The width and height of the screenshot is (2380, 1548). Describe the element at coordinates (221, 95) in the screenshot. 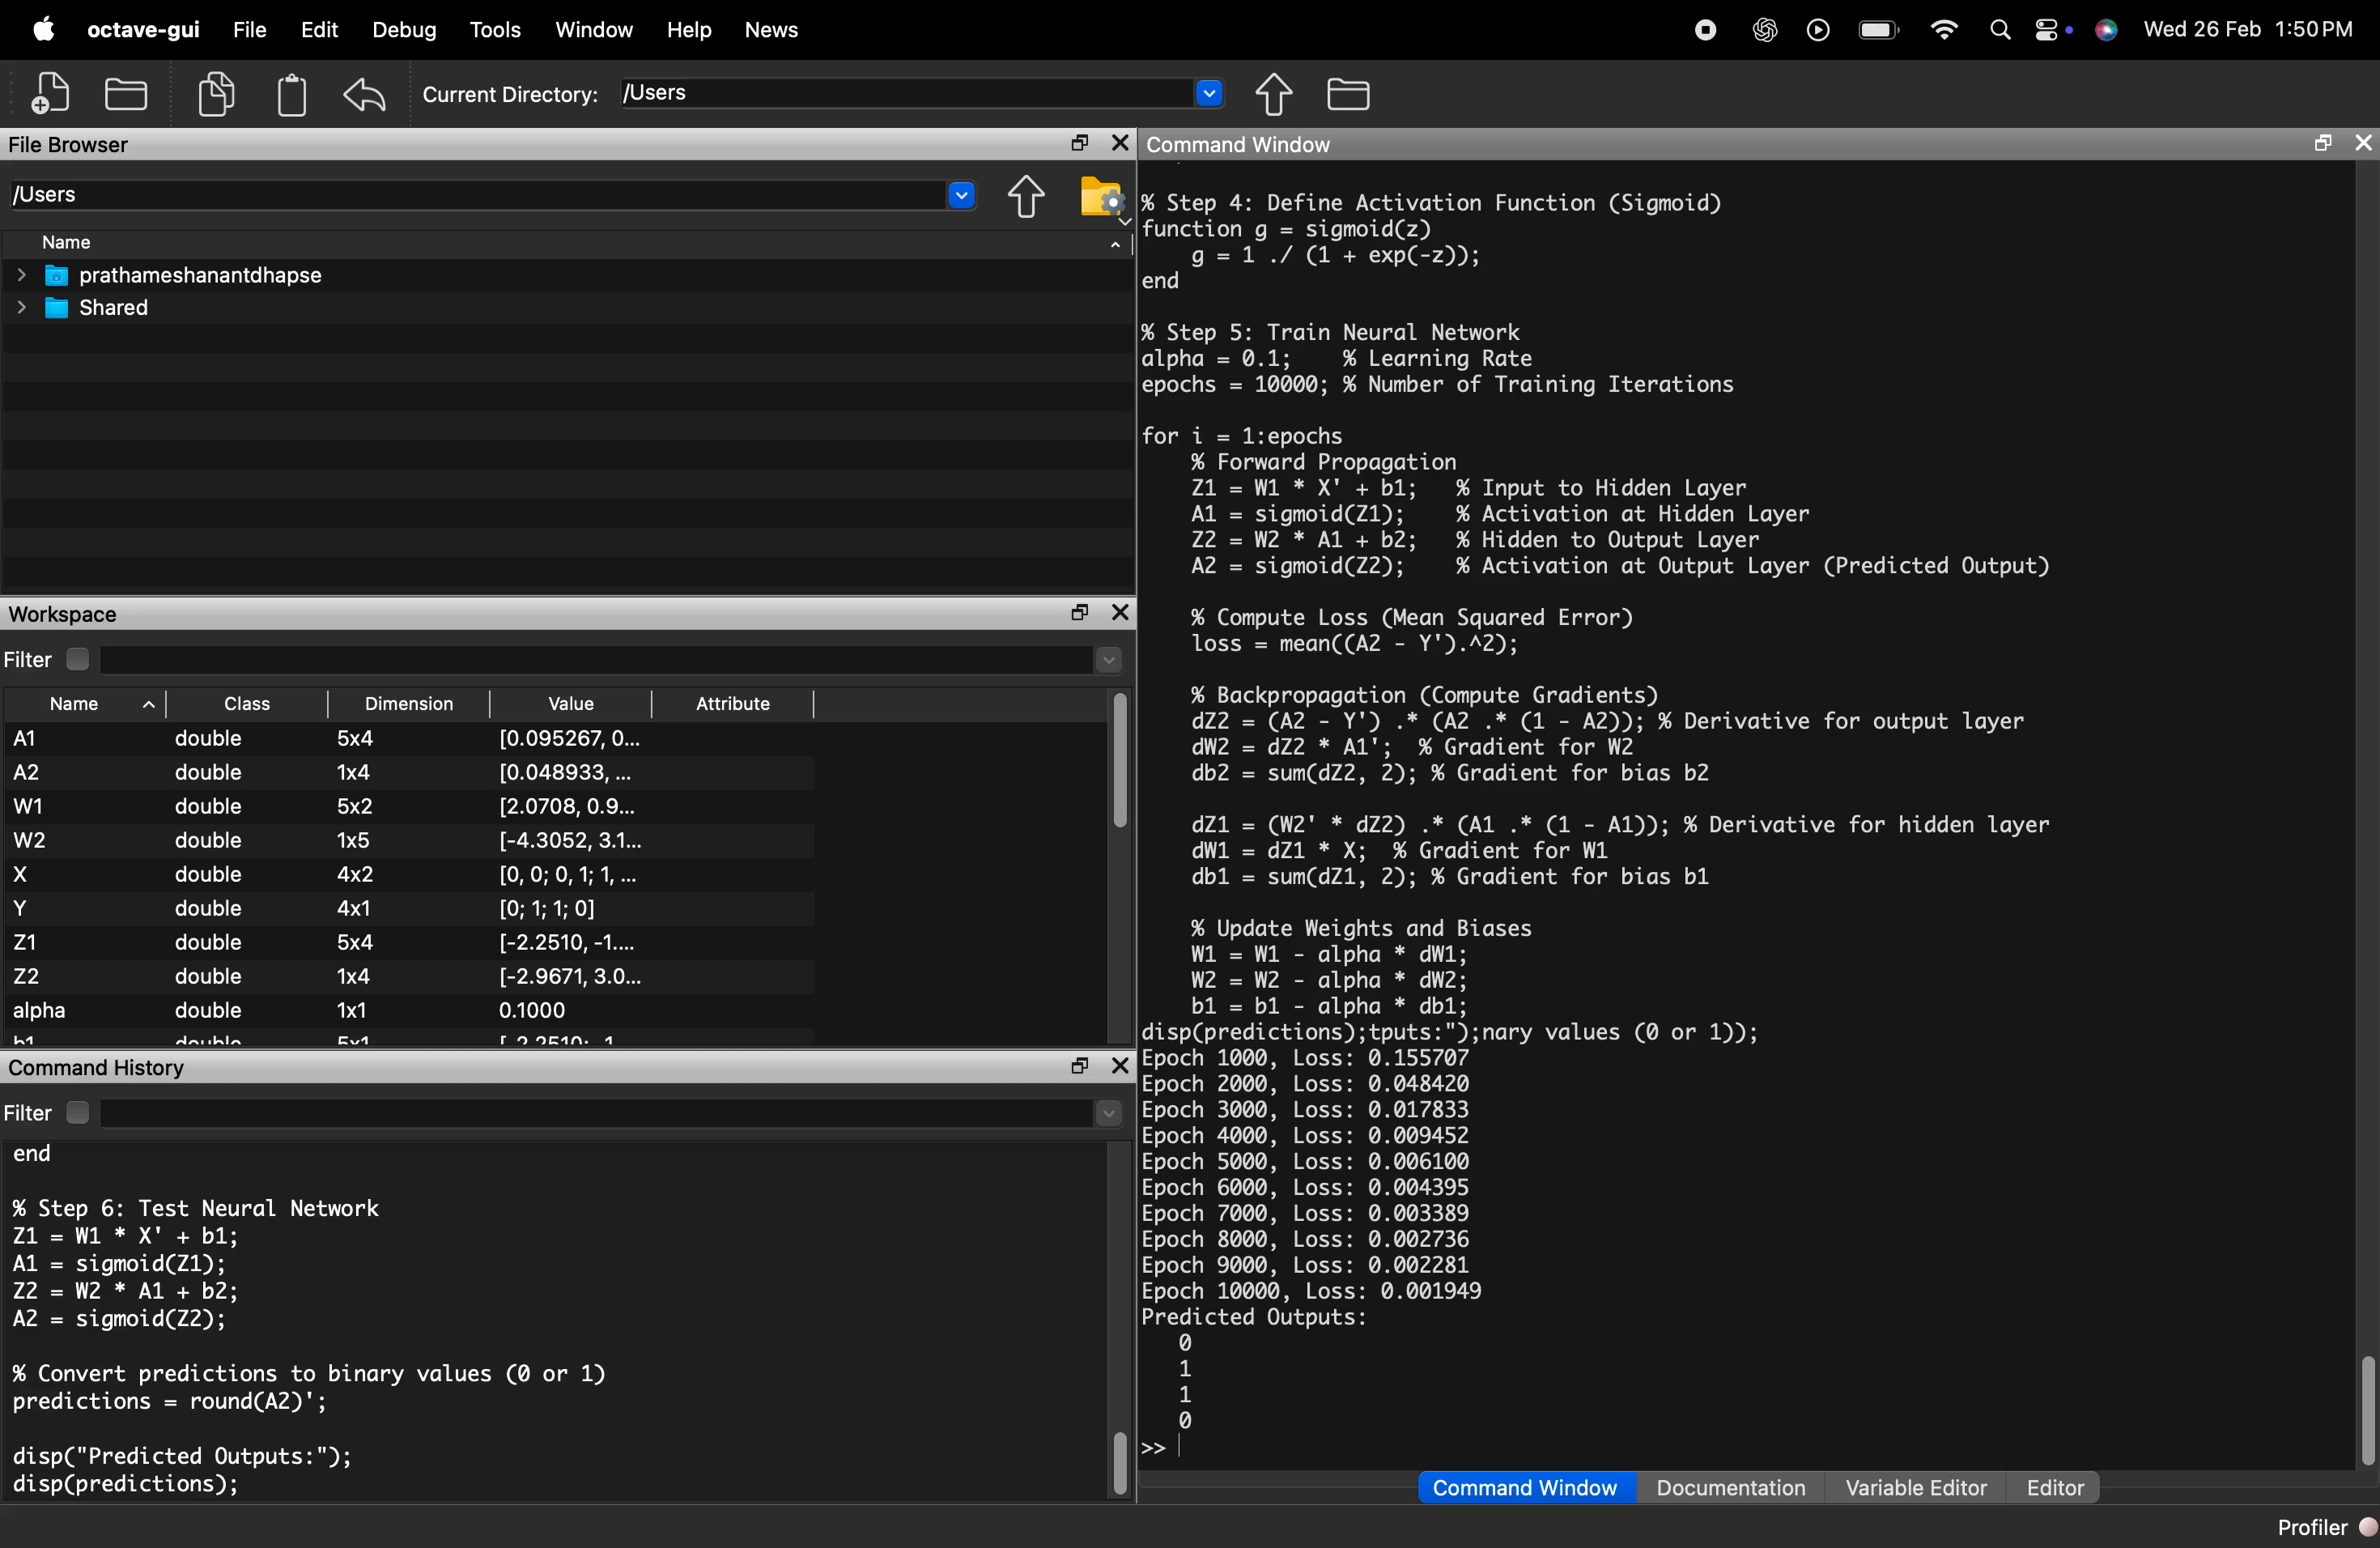

I see `copy` at that location.